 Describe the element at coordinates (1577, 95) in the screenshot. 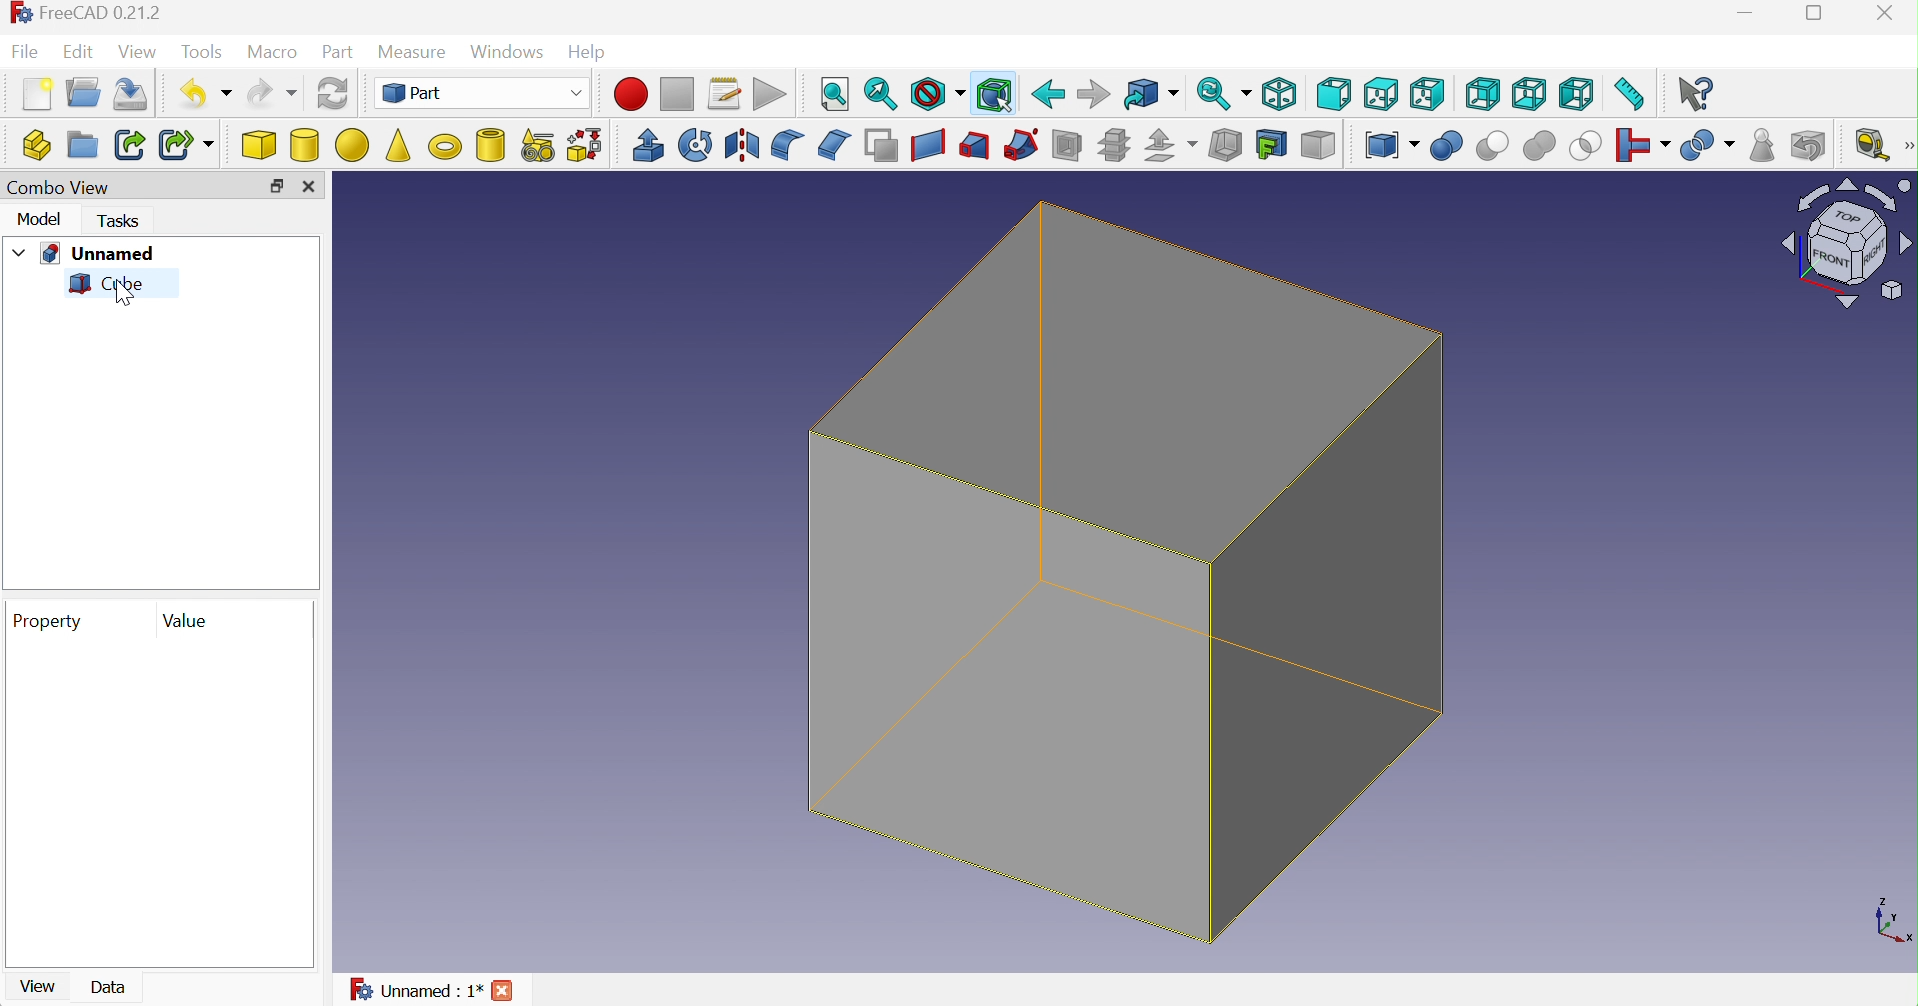

I see `Left` at that location.